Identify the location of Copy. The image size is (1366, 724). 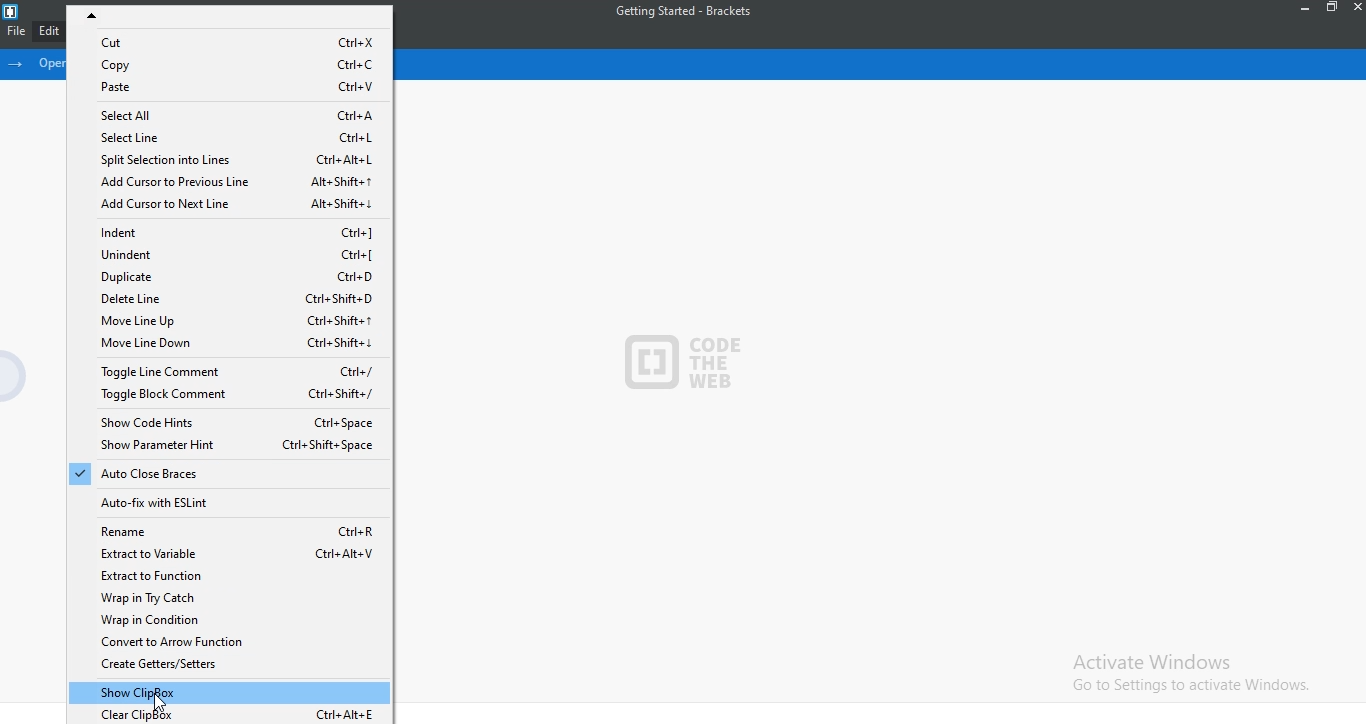
(230, 63).